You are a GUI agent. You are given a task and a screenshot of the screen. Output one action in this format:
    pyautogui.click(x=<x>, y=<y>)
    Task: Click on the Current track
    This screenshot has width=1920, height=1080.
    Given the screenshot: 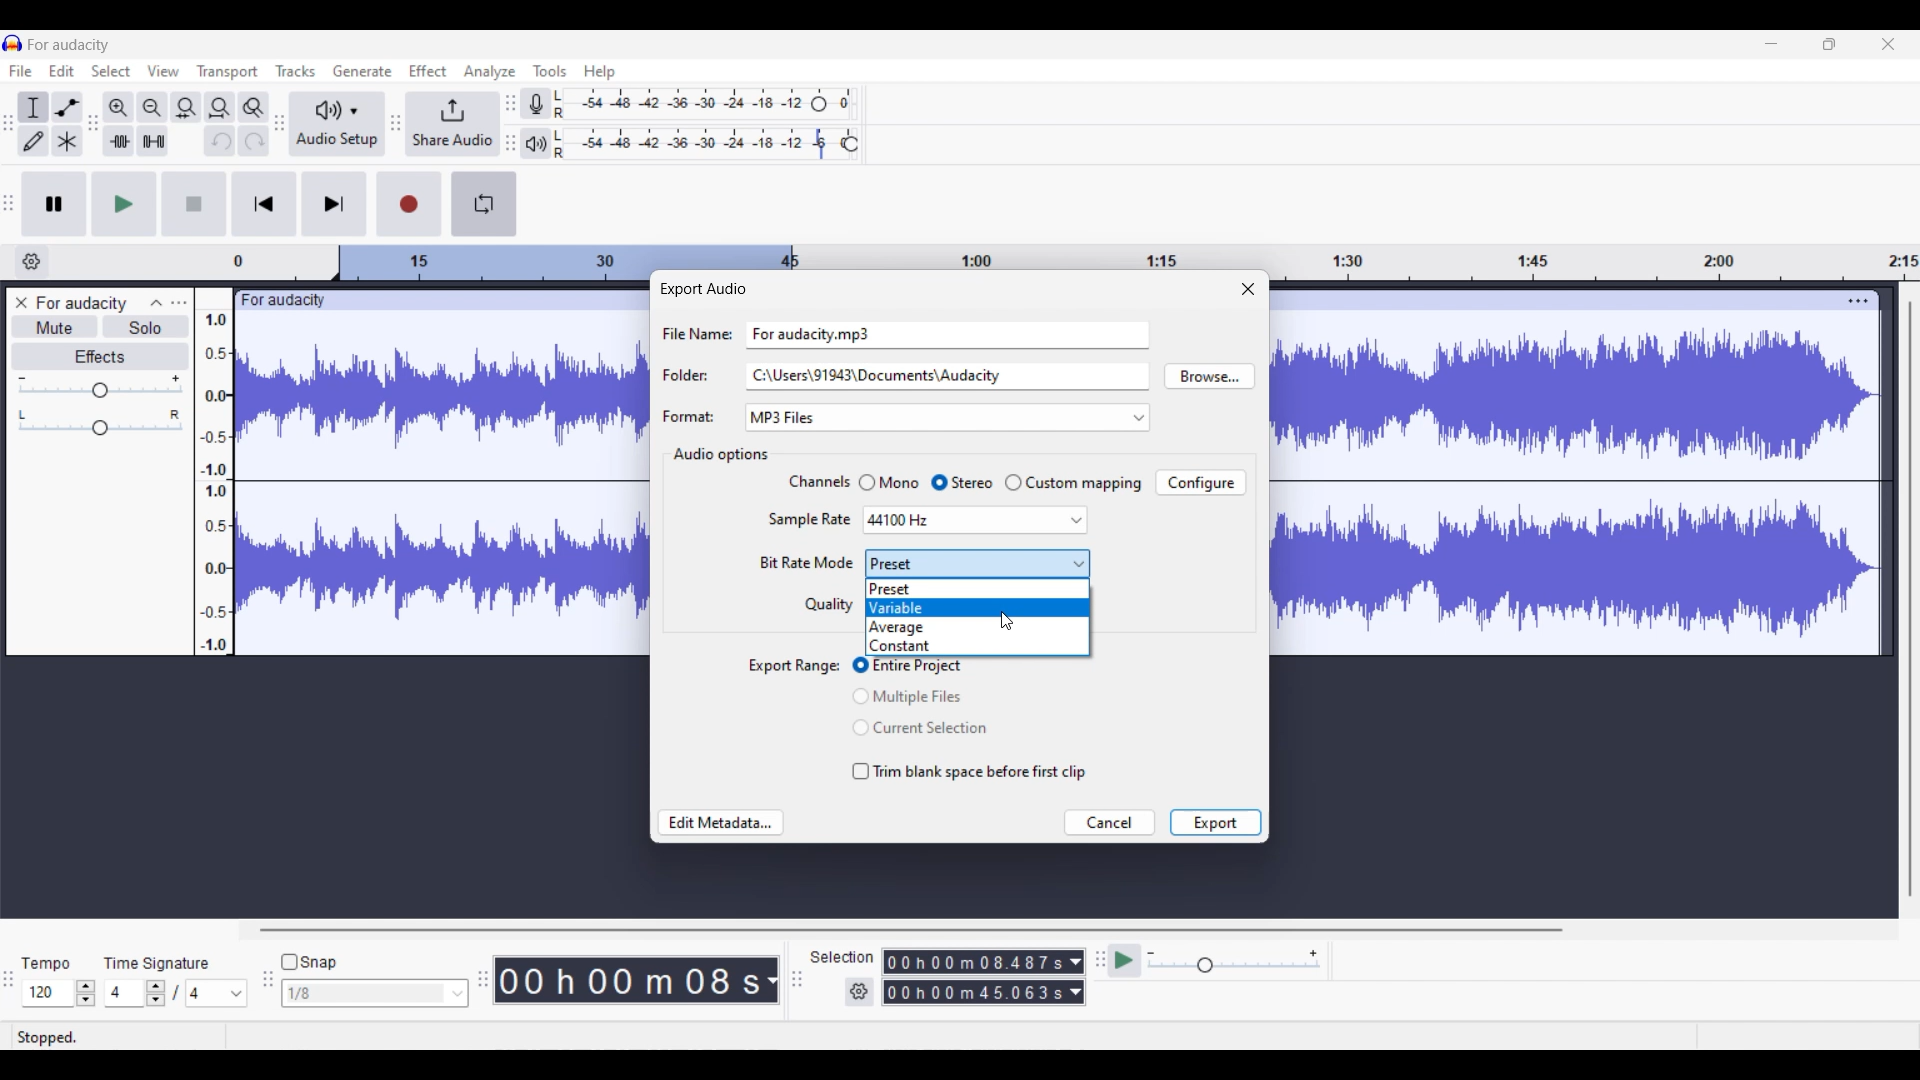 What is the action you would take?
    pyautogui.click(x=1558, y=473)
    